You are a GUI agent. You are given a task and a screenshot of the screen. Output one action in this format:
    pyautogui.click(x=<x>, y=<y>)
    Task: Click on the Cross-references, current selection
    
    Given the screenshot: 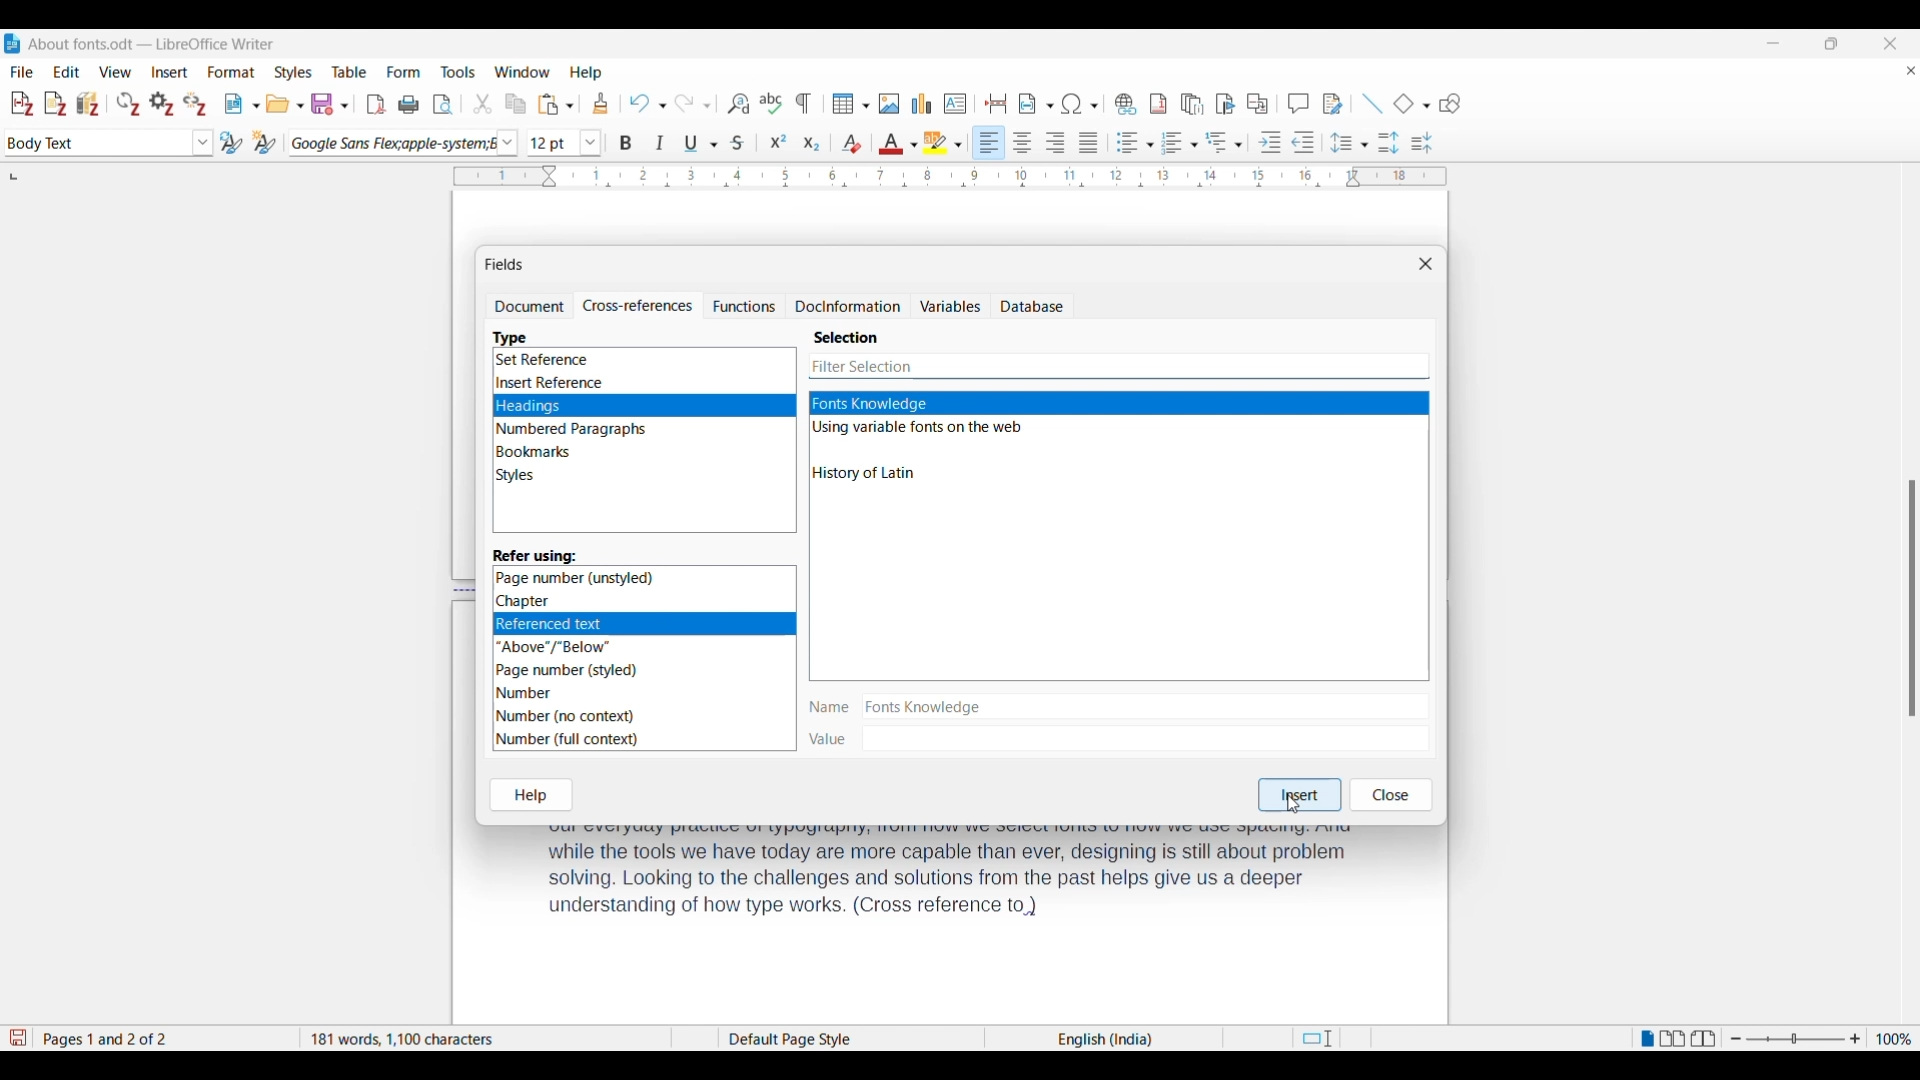 What is the action you would take?
    pyautogui.click(x=637, y=306)
    